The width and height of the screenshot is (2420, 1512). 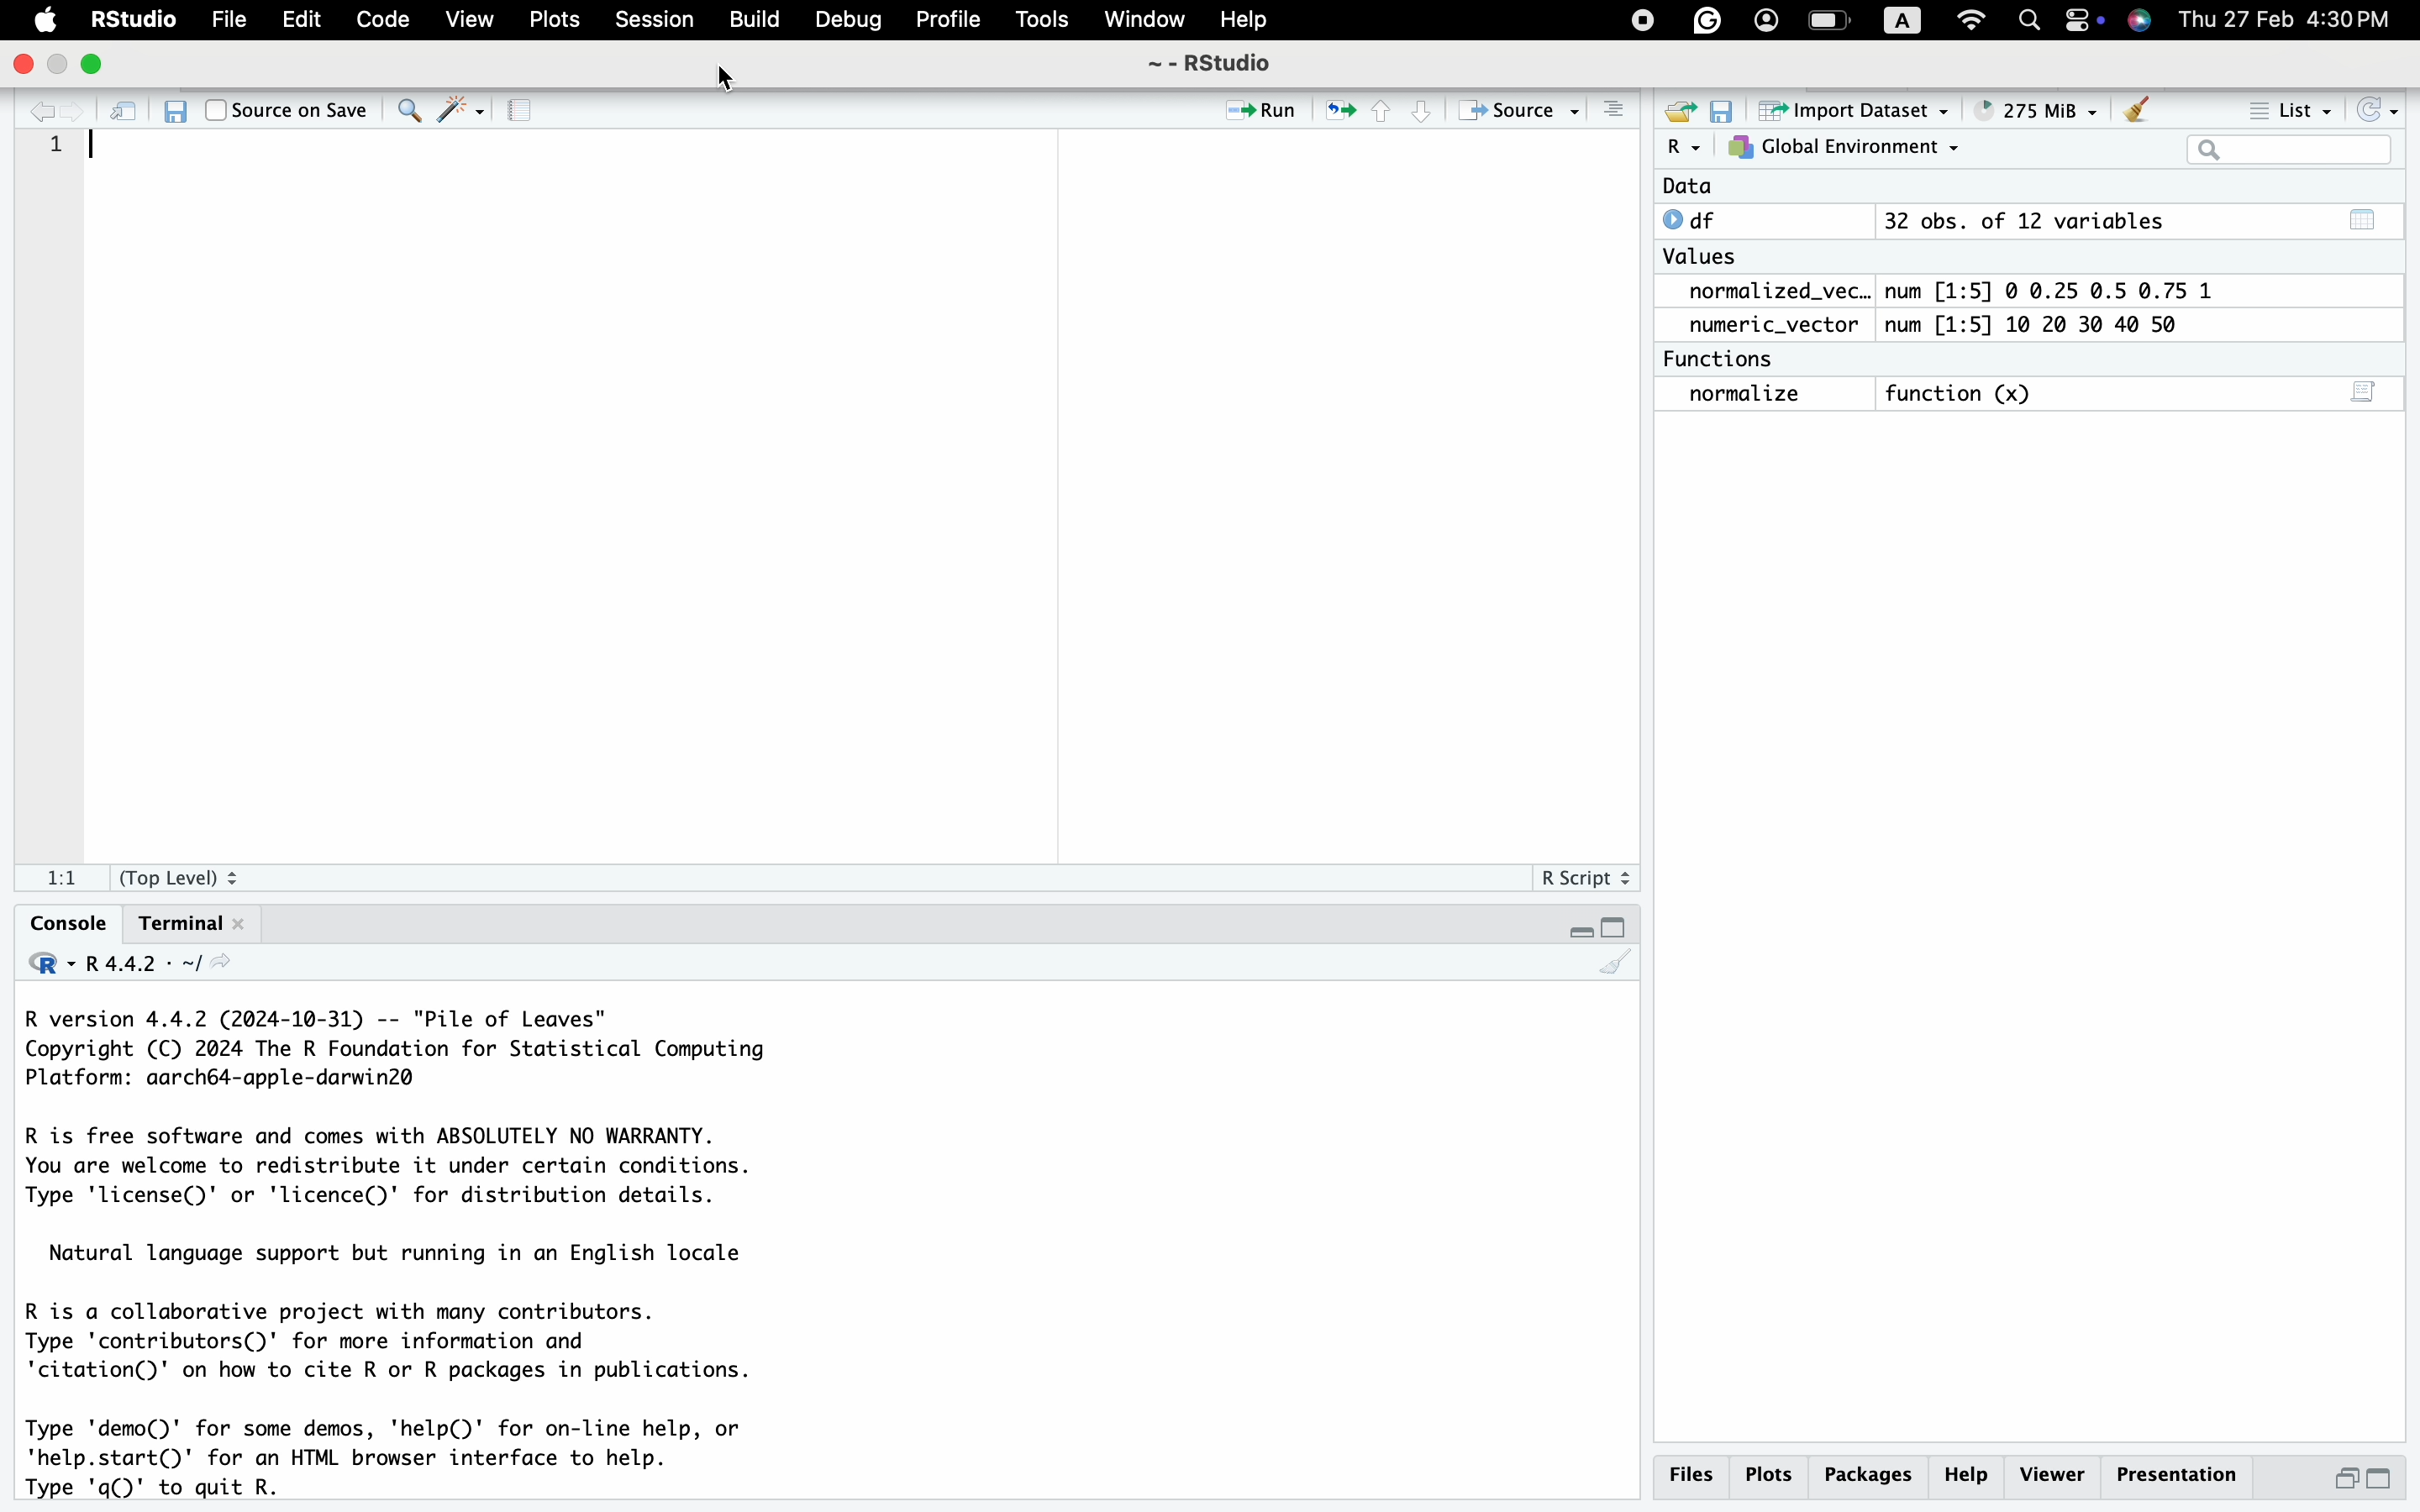 I want to click on global environment, so click(x=1849, y=150).